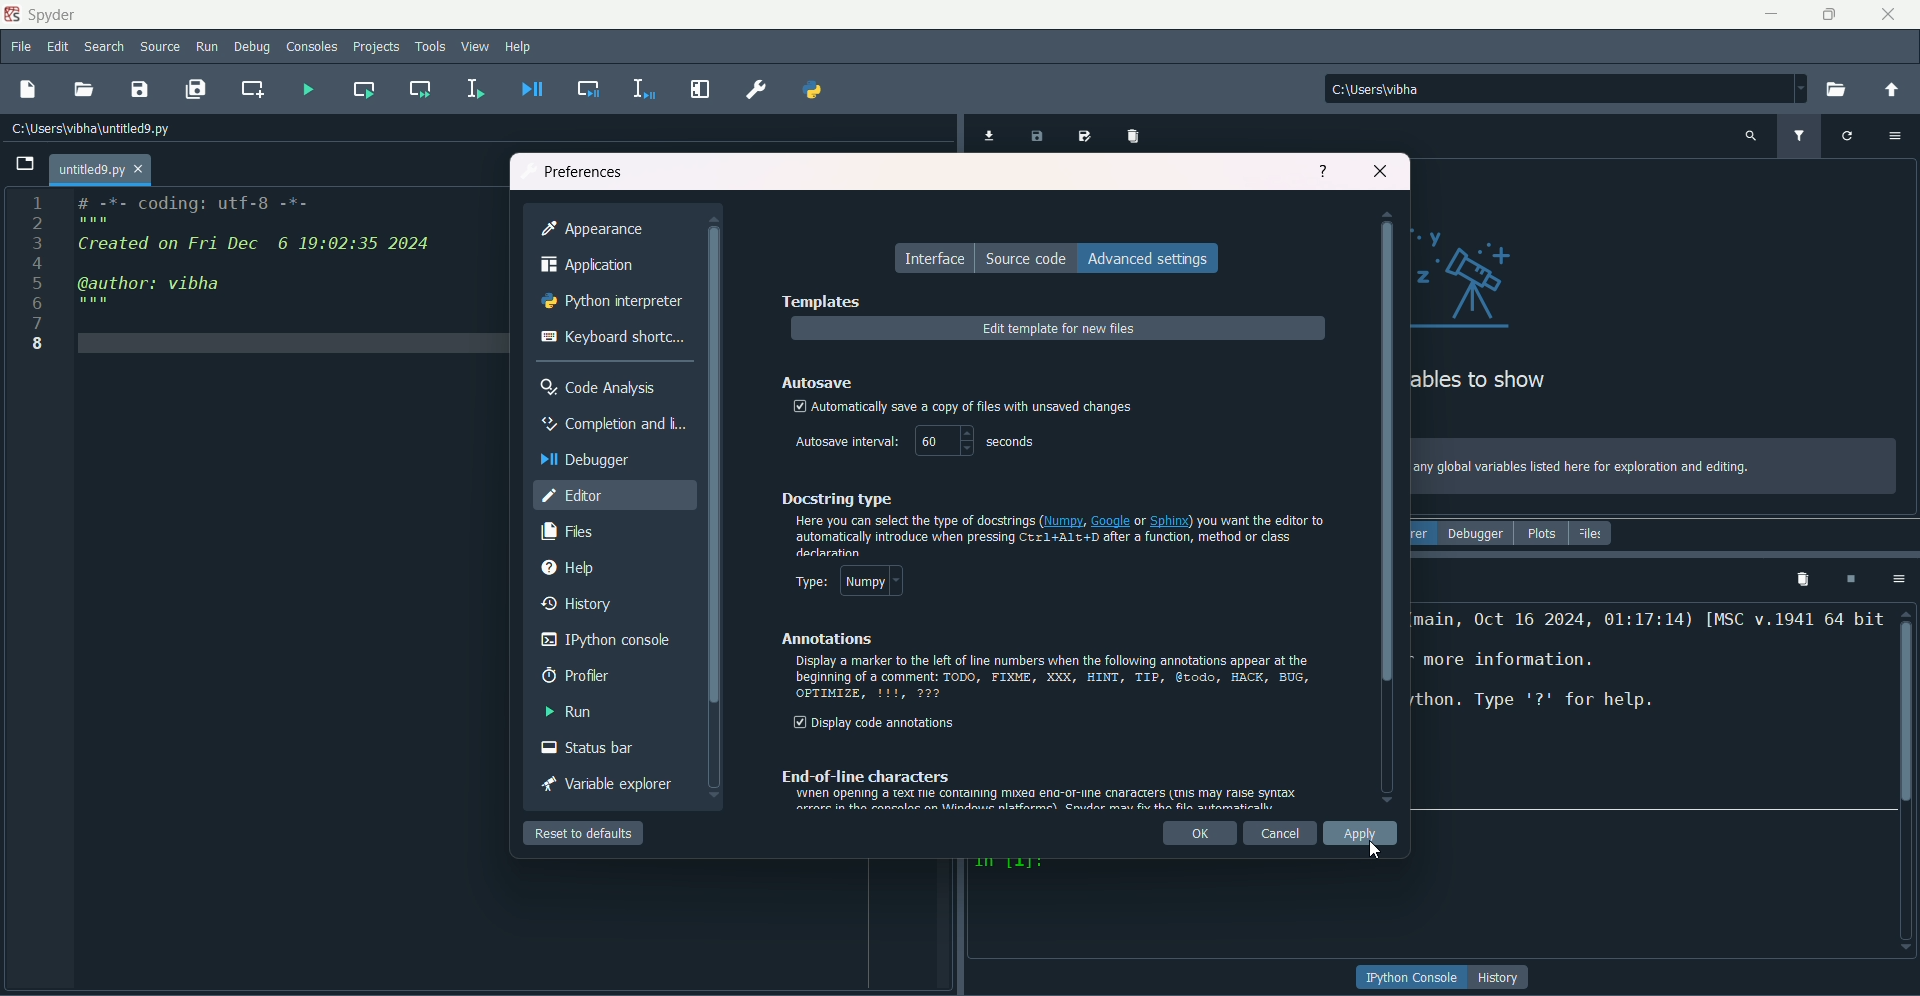 Image resolution: width=1920 pixels, height=996 pixels. What do you see at coordinates (195, 89) in the screenshot?
I see `save all` at bounding box center [195, 89].